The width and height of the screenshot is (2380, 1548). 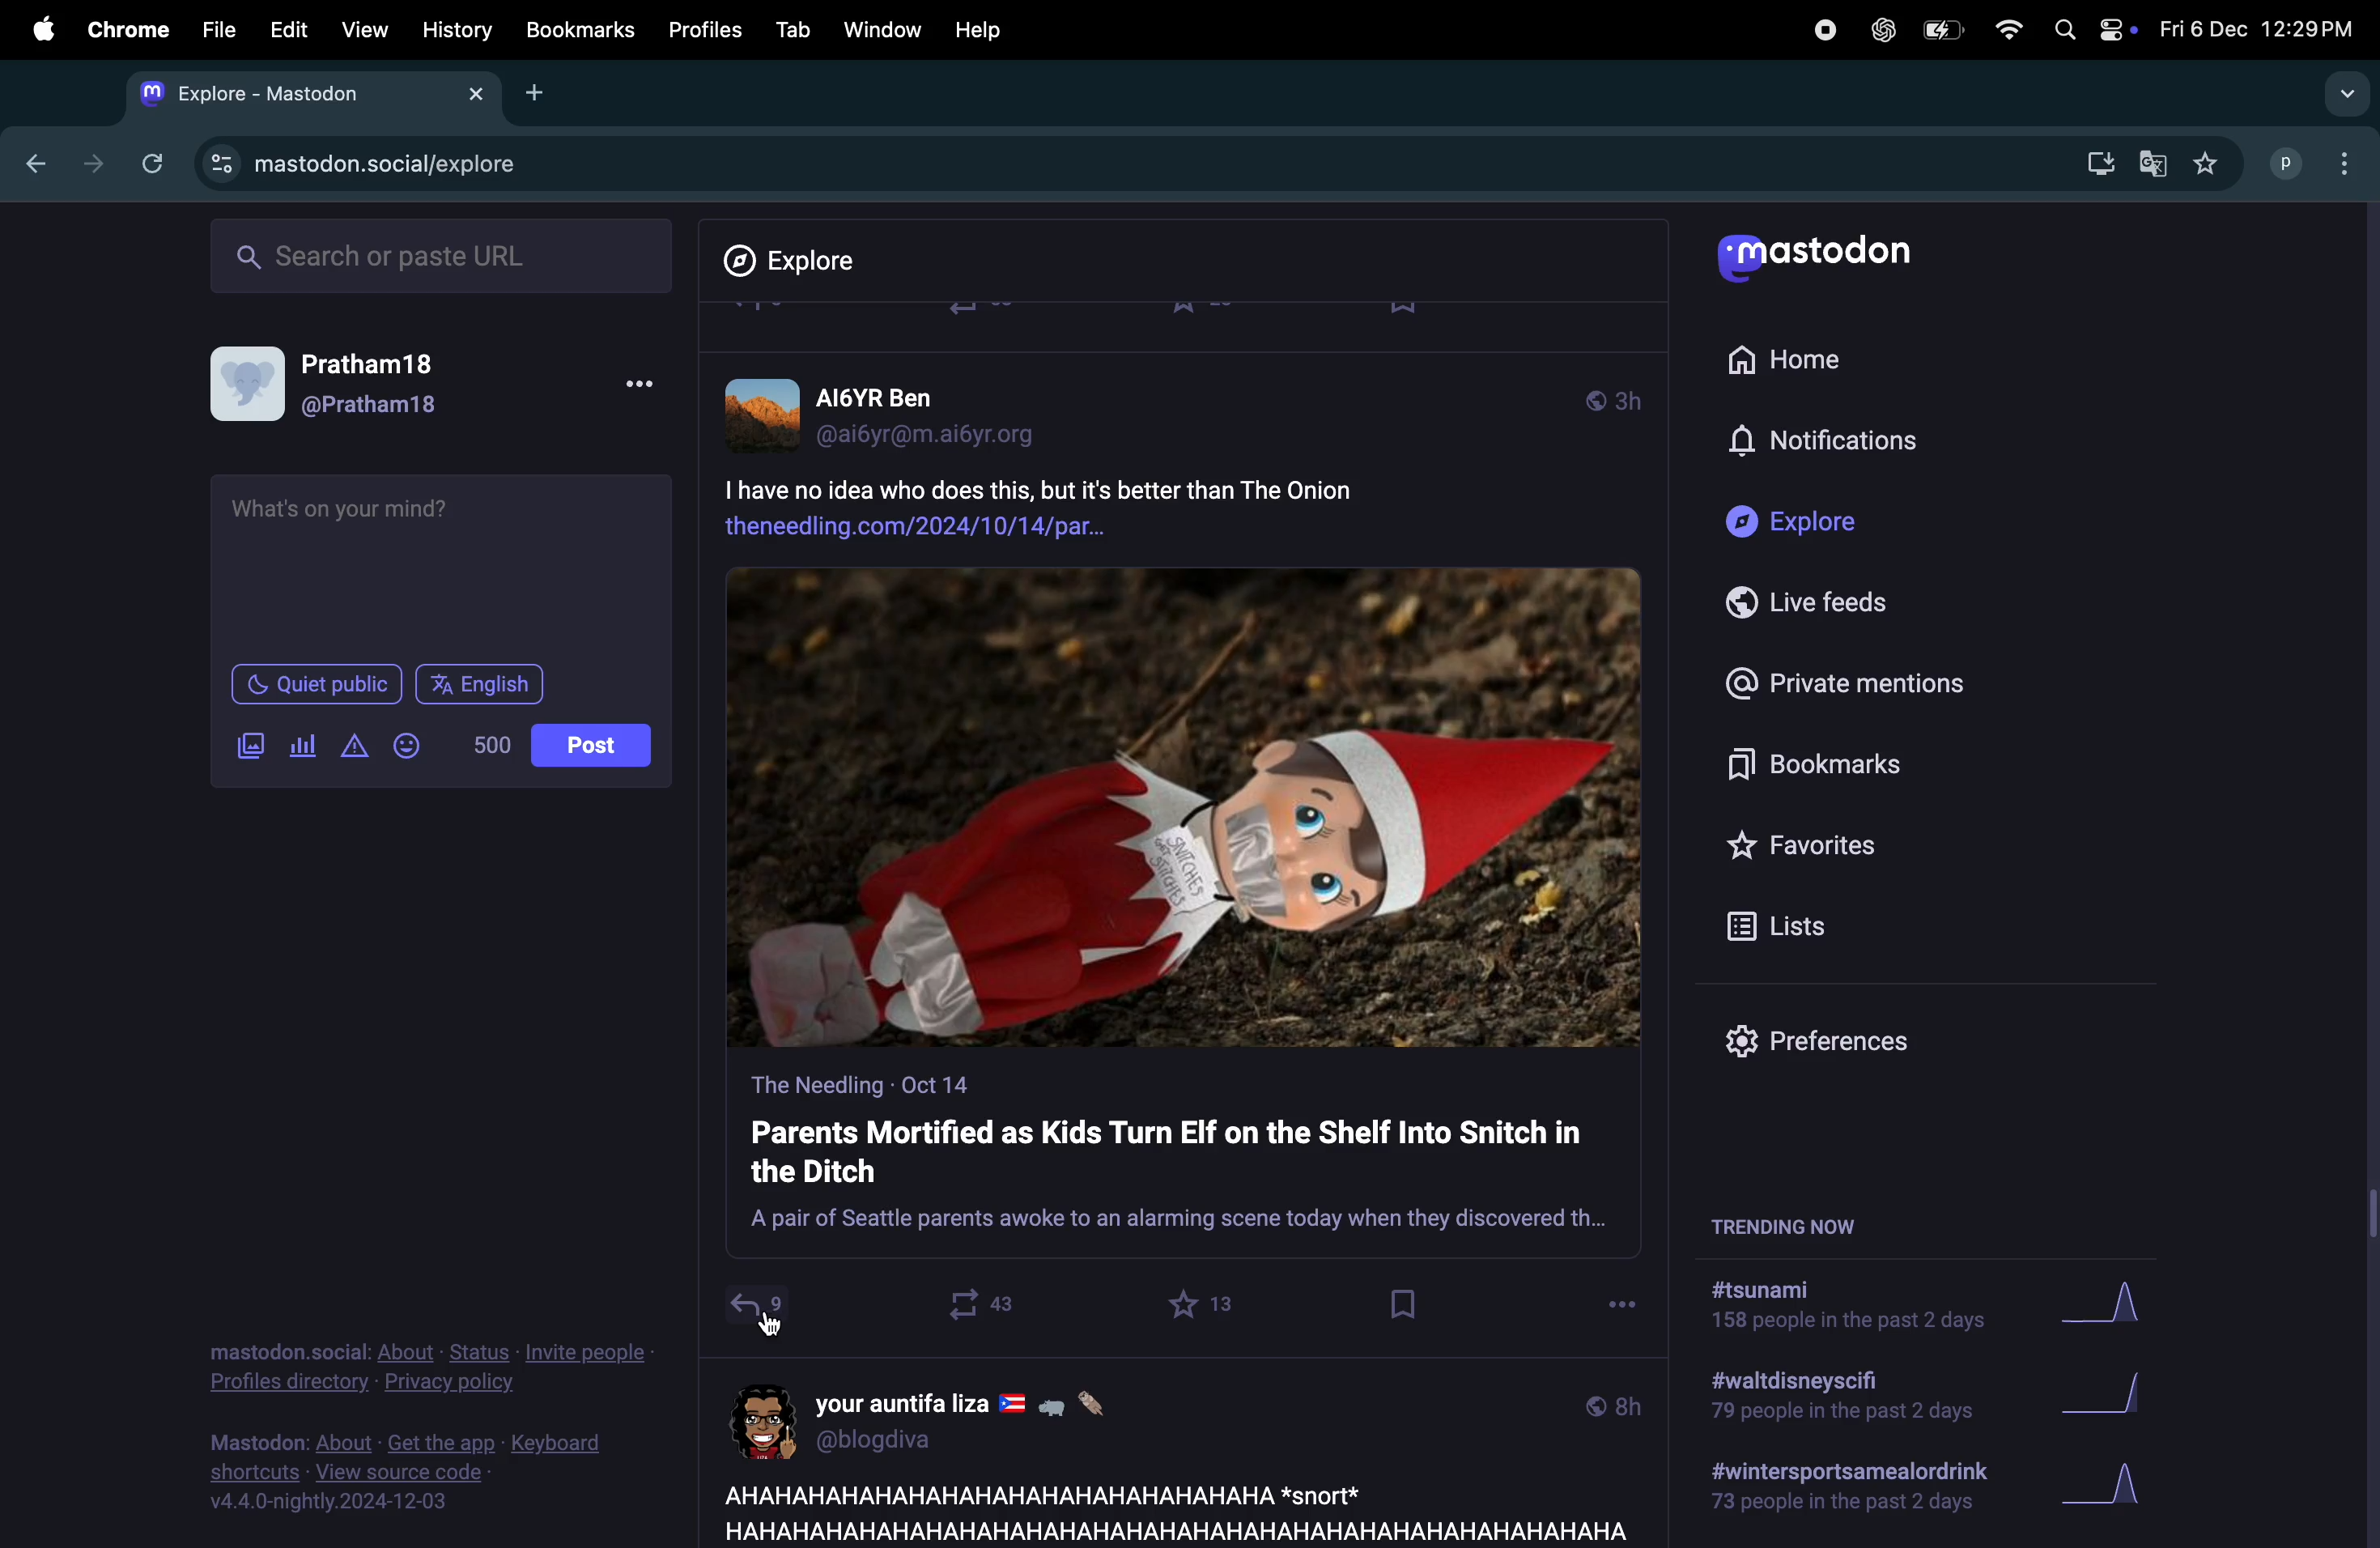 I want to click on tab, so click(x=792, y=29).